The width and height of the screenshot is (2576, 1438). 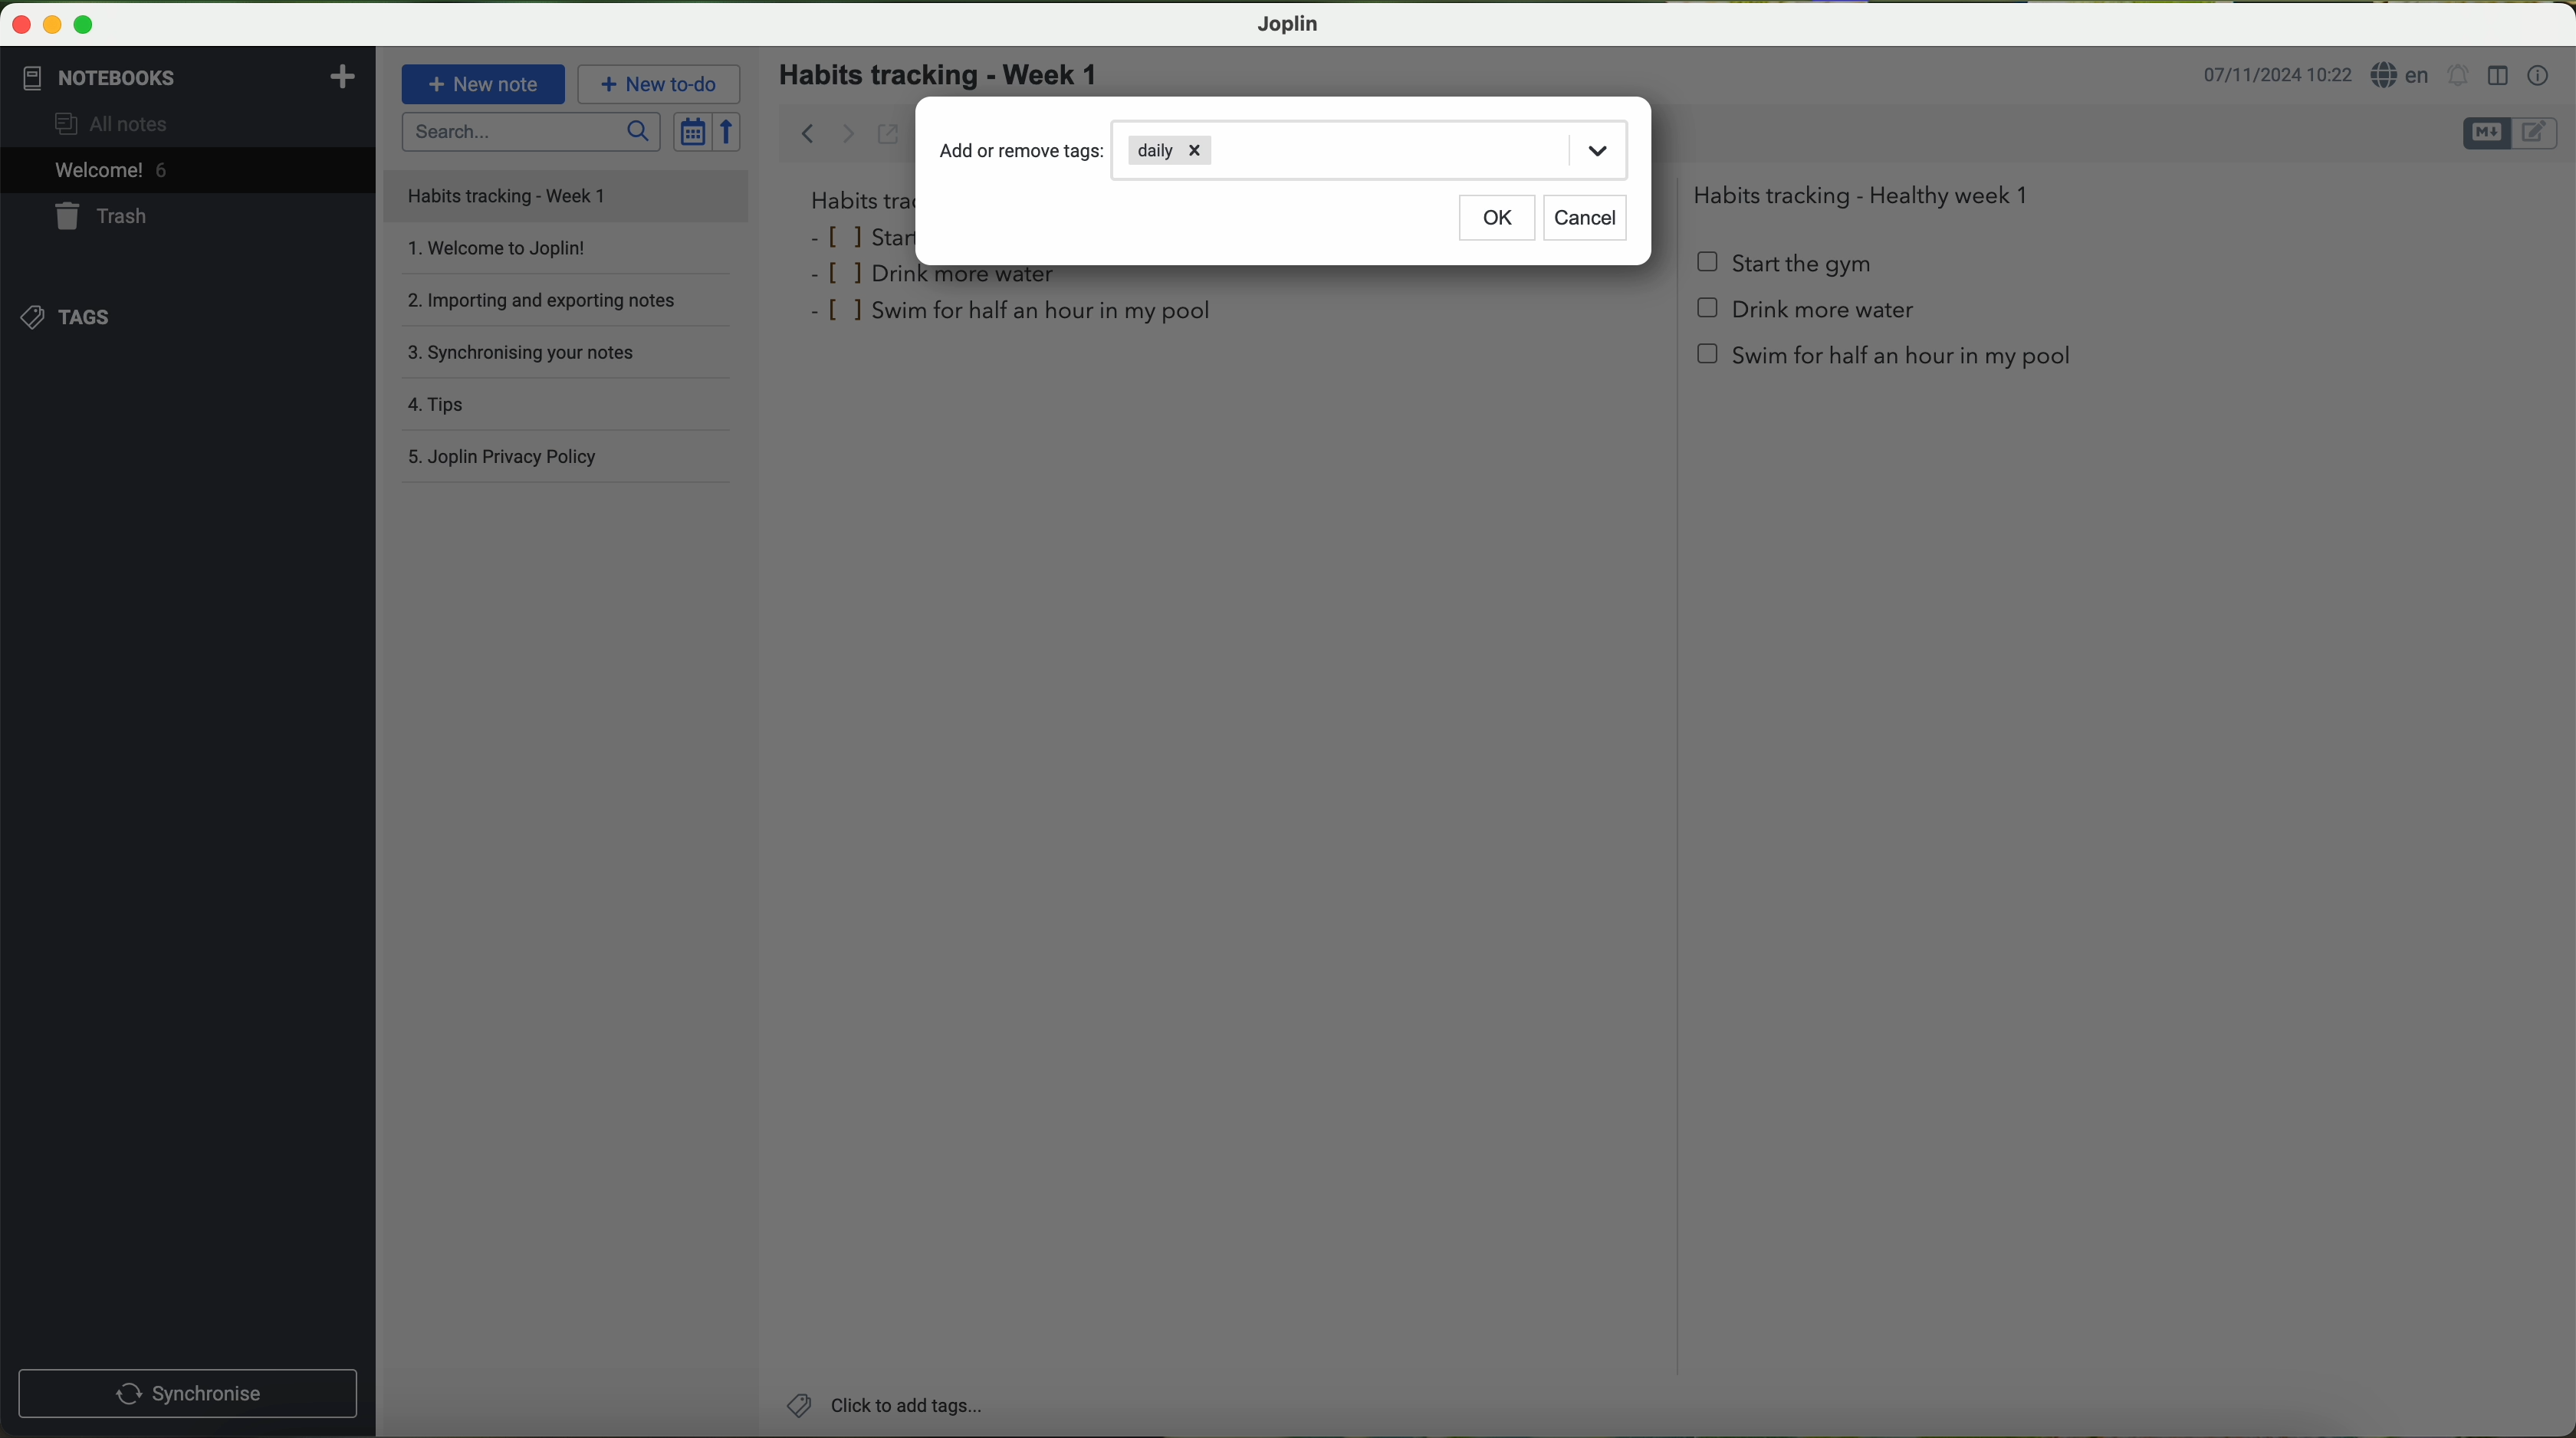 What do you see at coordinates (484, 84) in the screenshot?
I see `new note button` at bounding box center [484, 84].